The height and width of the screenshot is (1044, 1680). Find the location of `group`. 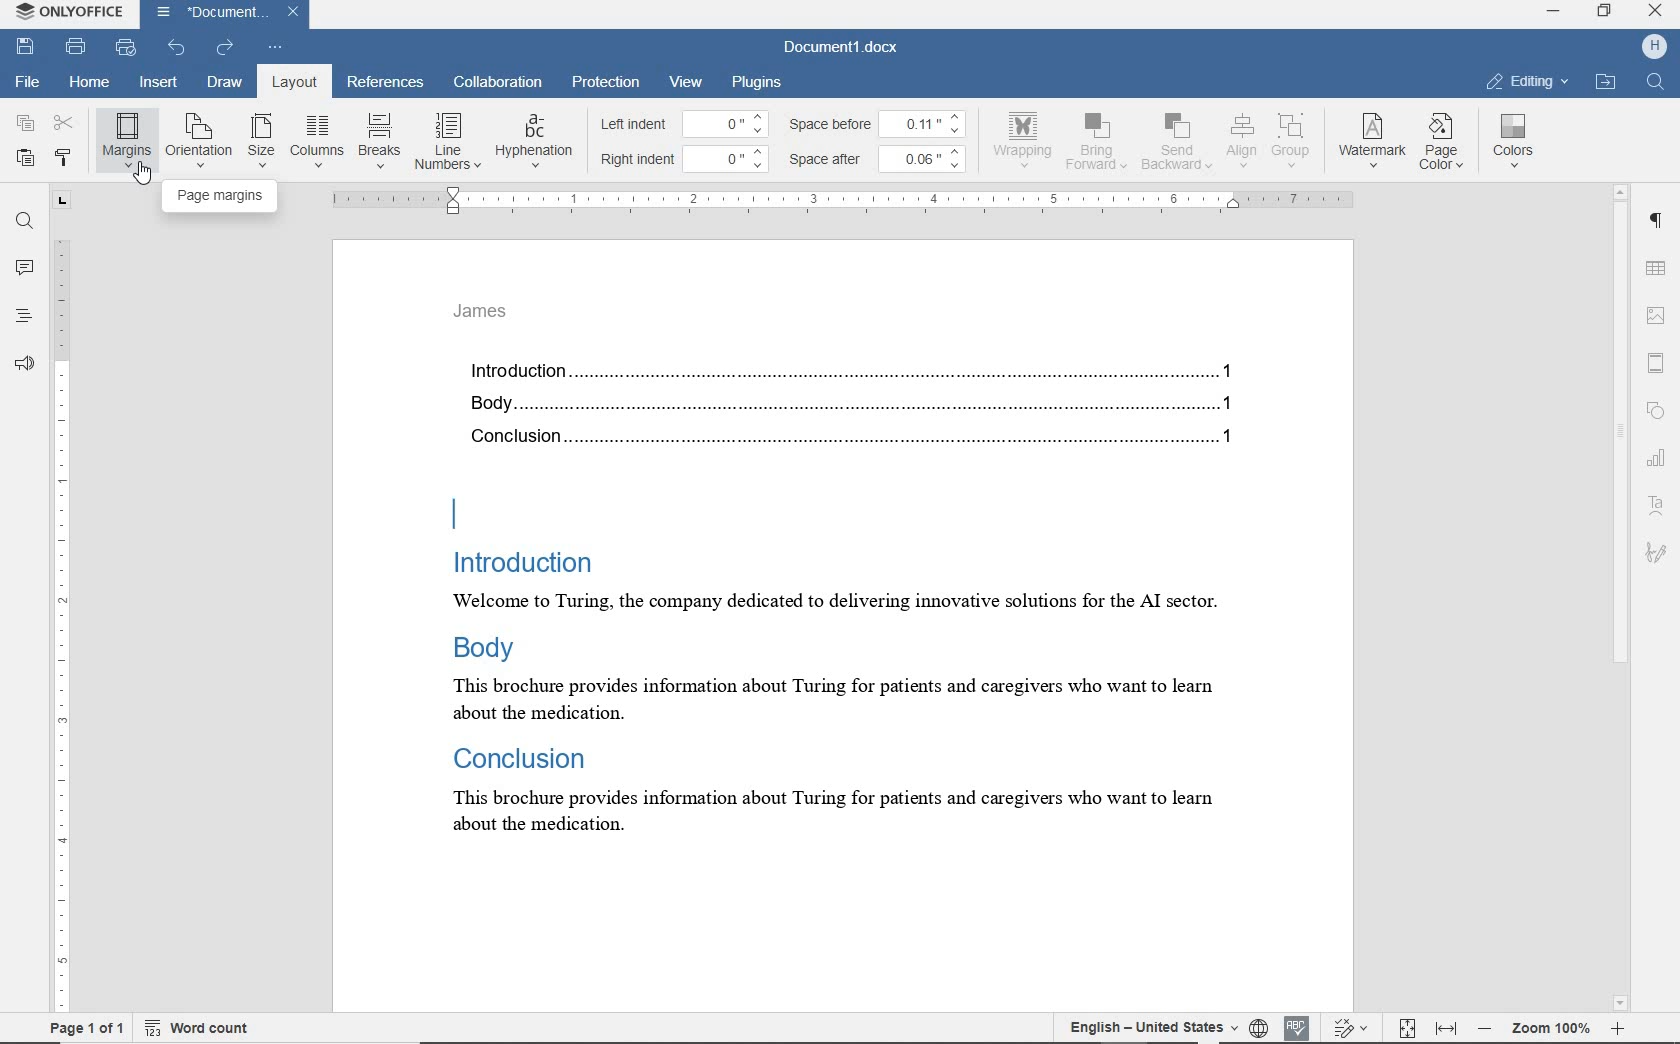

group is located at coordinates (1292, 140).